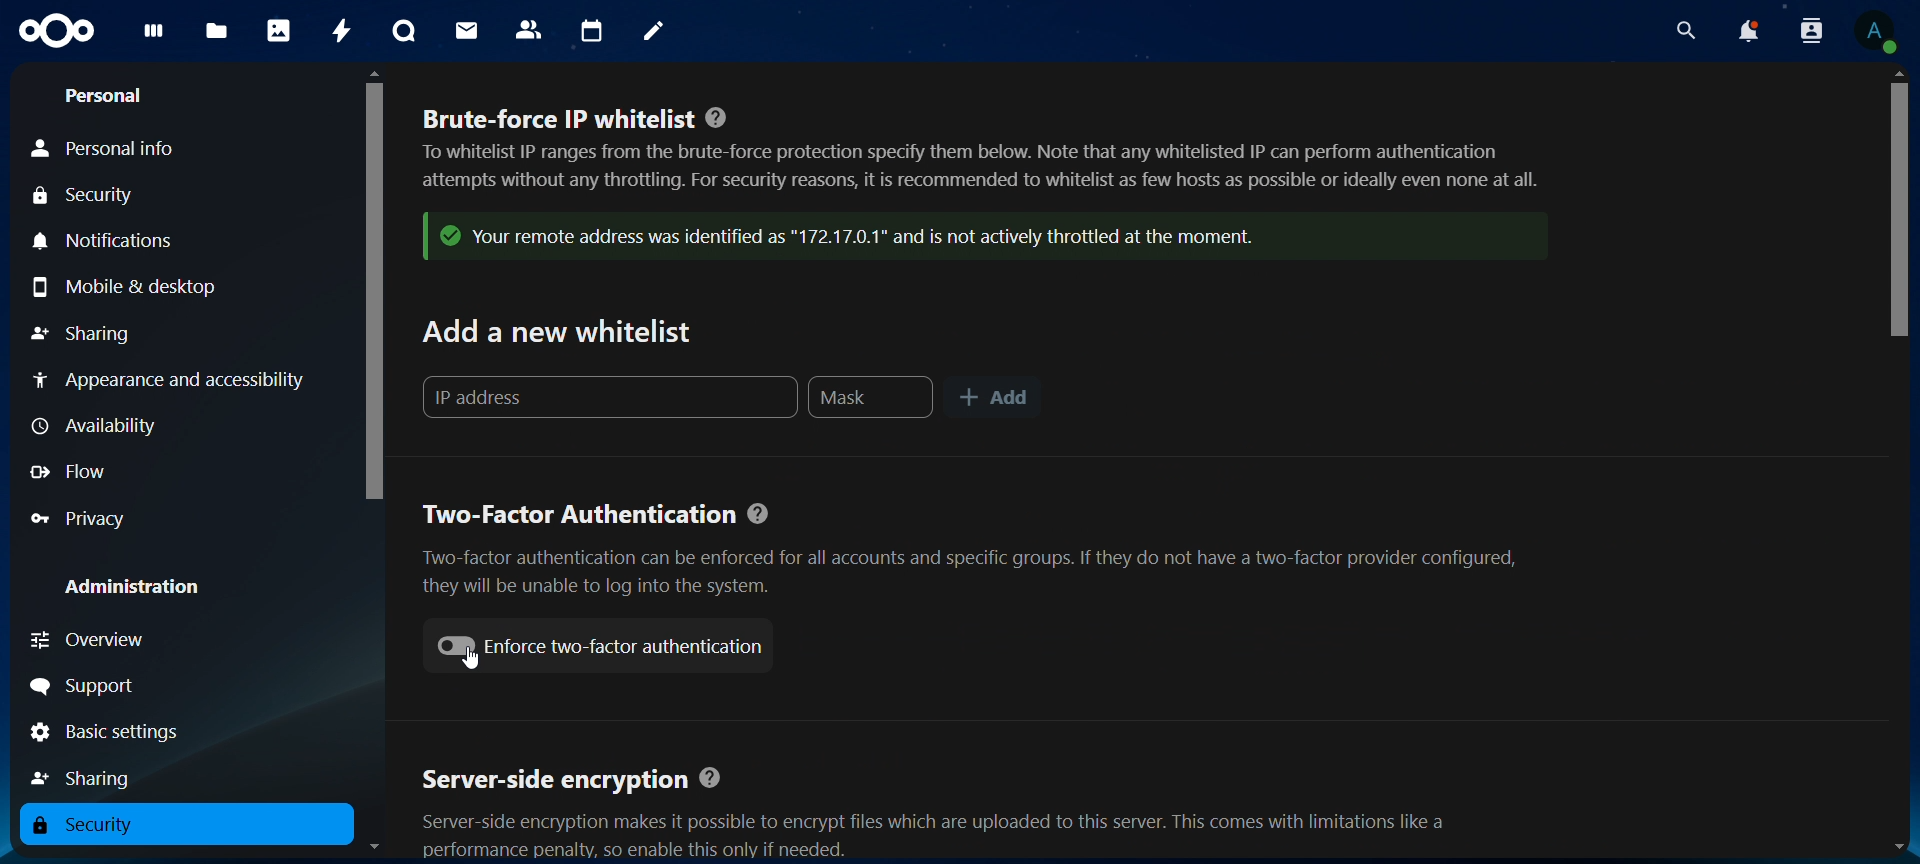 Image resolution: width=1920 pixels, height=864 pixels. What do you see at coordinates (88, 778) in the screenshot?
I see `haring` at bounding box center [88, 778].